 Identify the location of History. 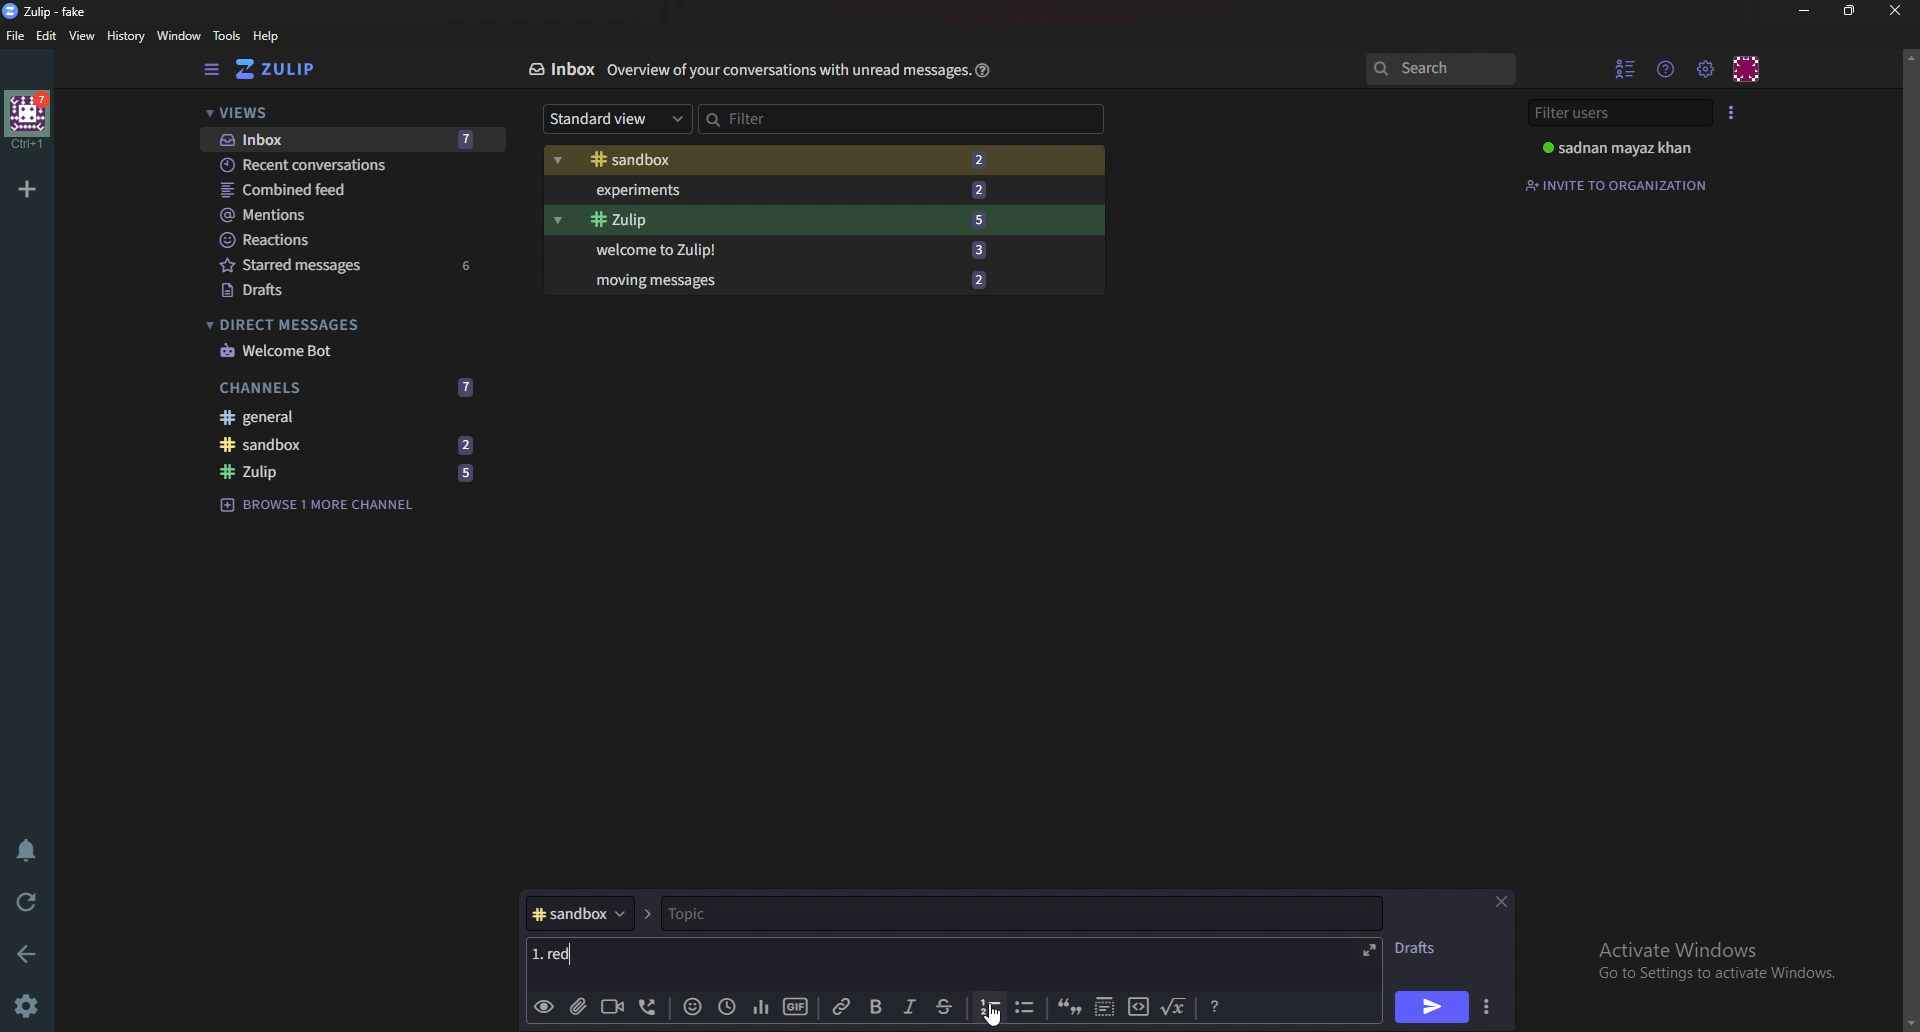
(124, 35).